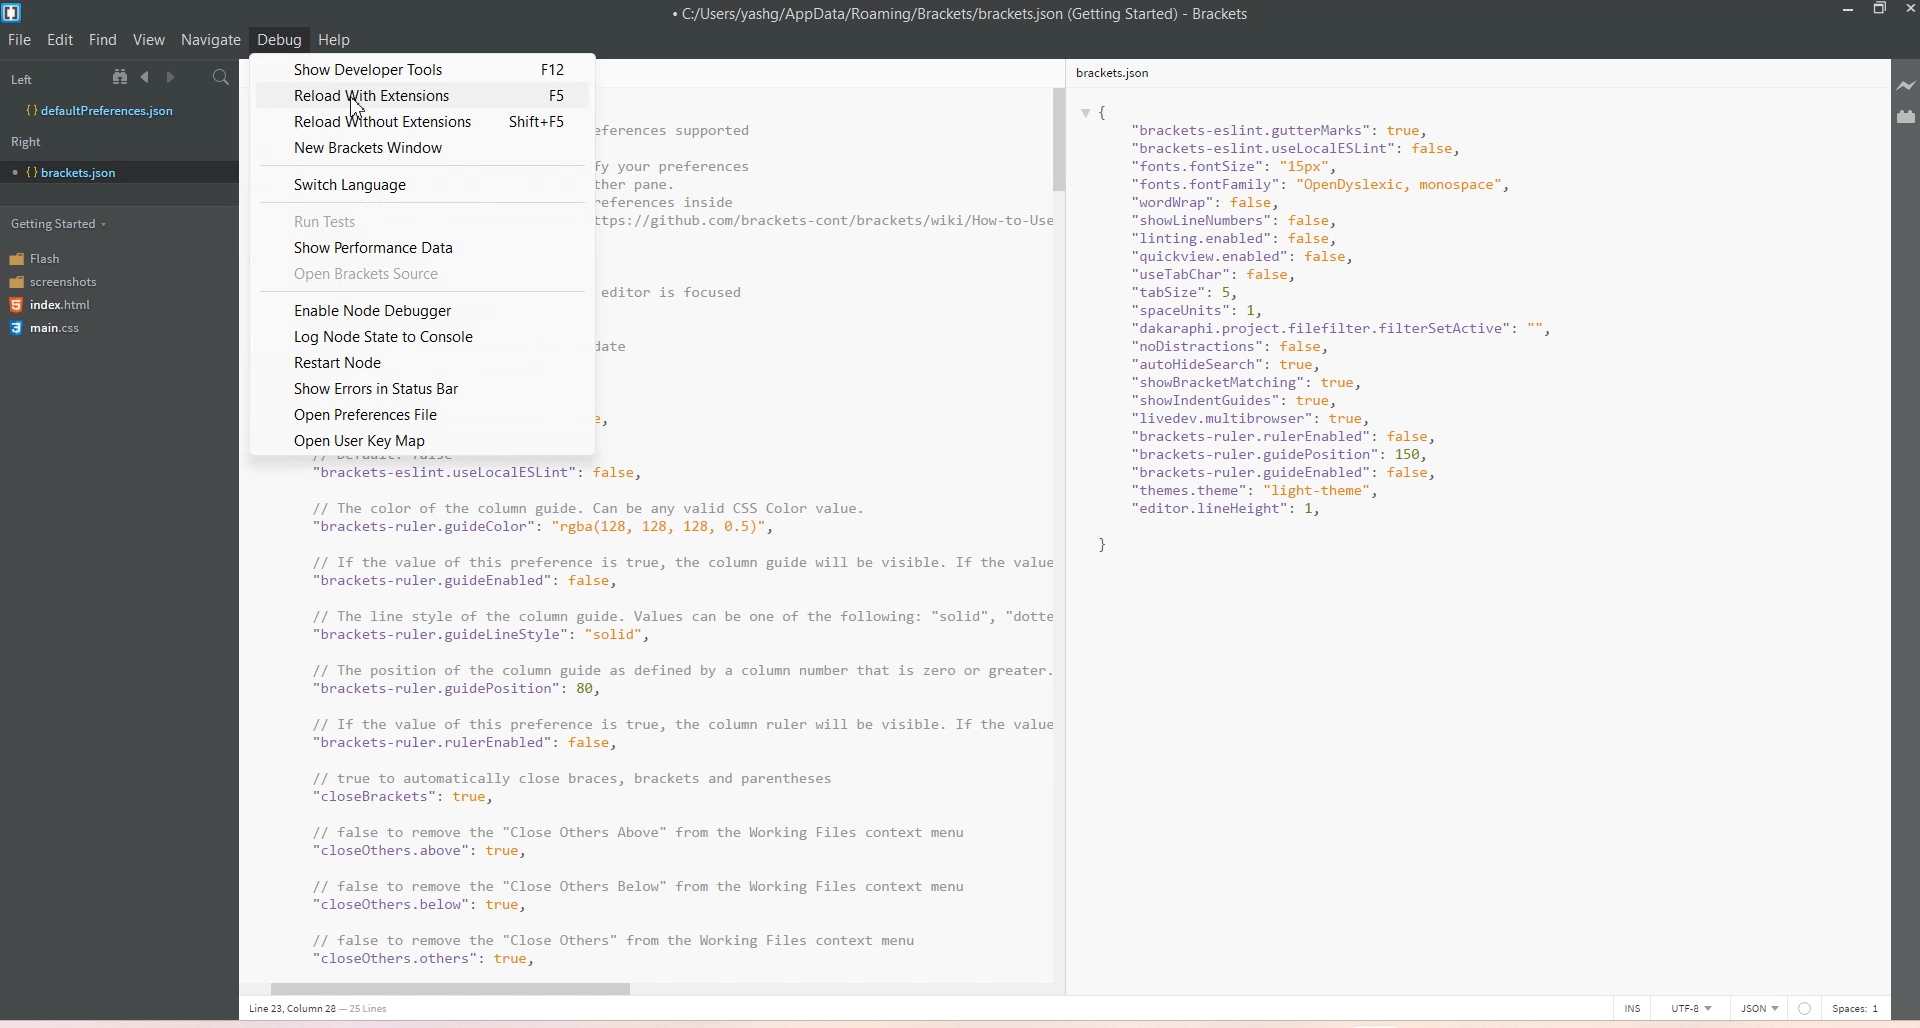 This screenshot has width=1920, height=1028. Describe the element at coordinates (634, 990) in the screenshot. I see `Horizontal scroll bar` at that location.